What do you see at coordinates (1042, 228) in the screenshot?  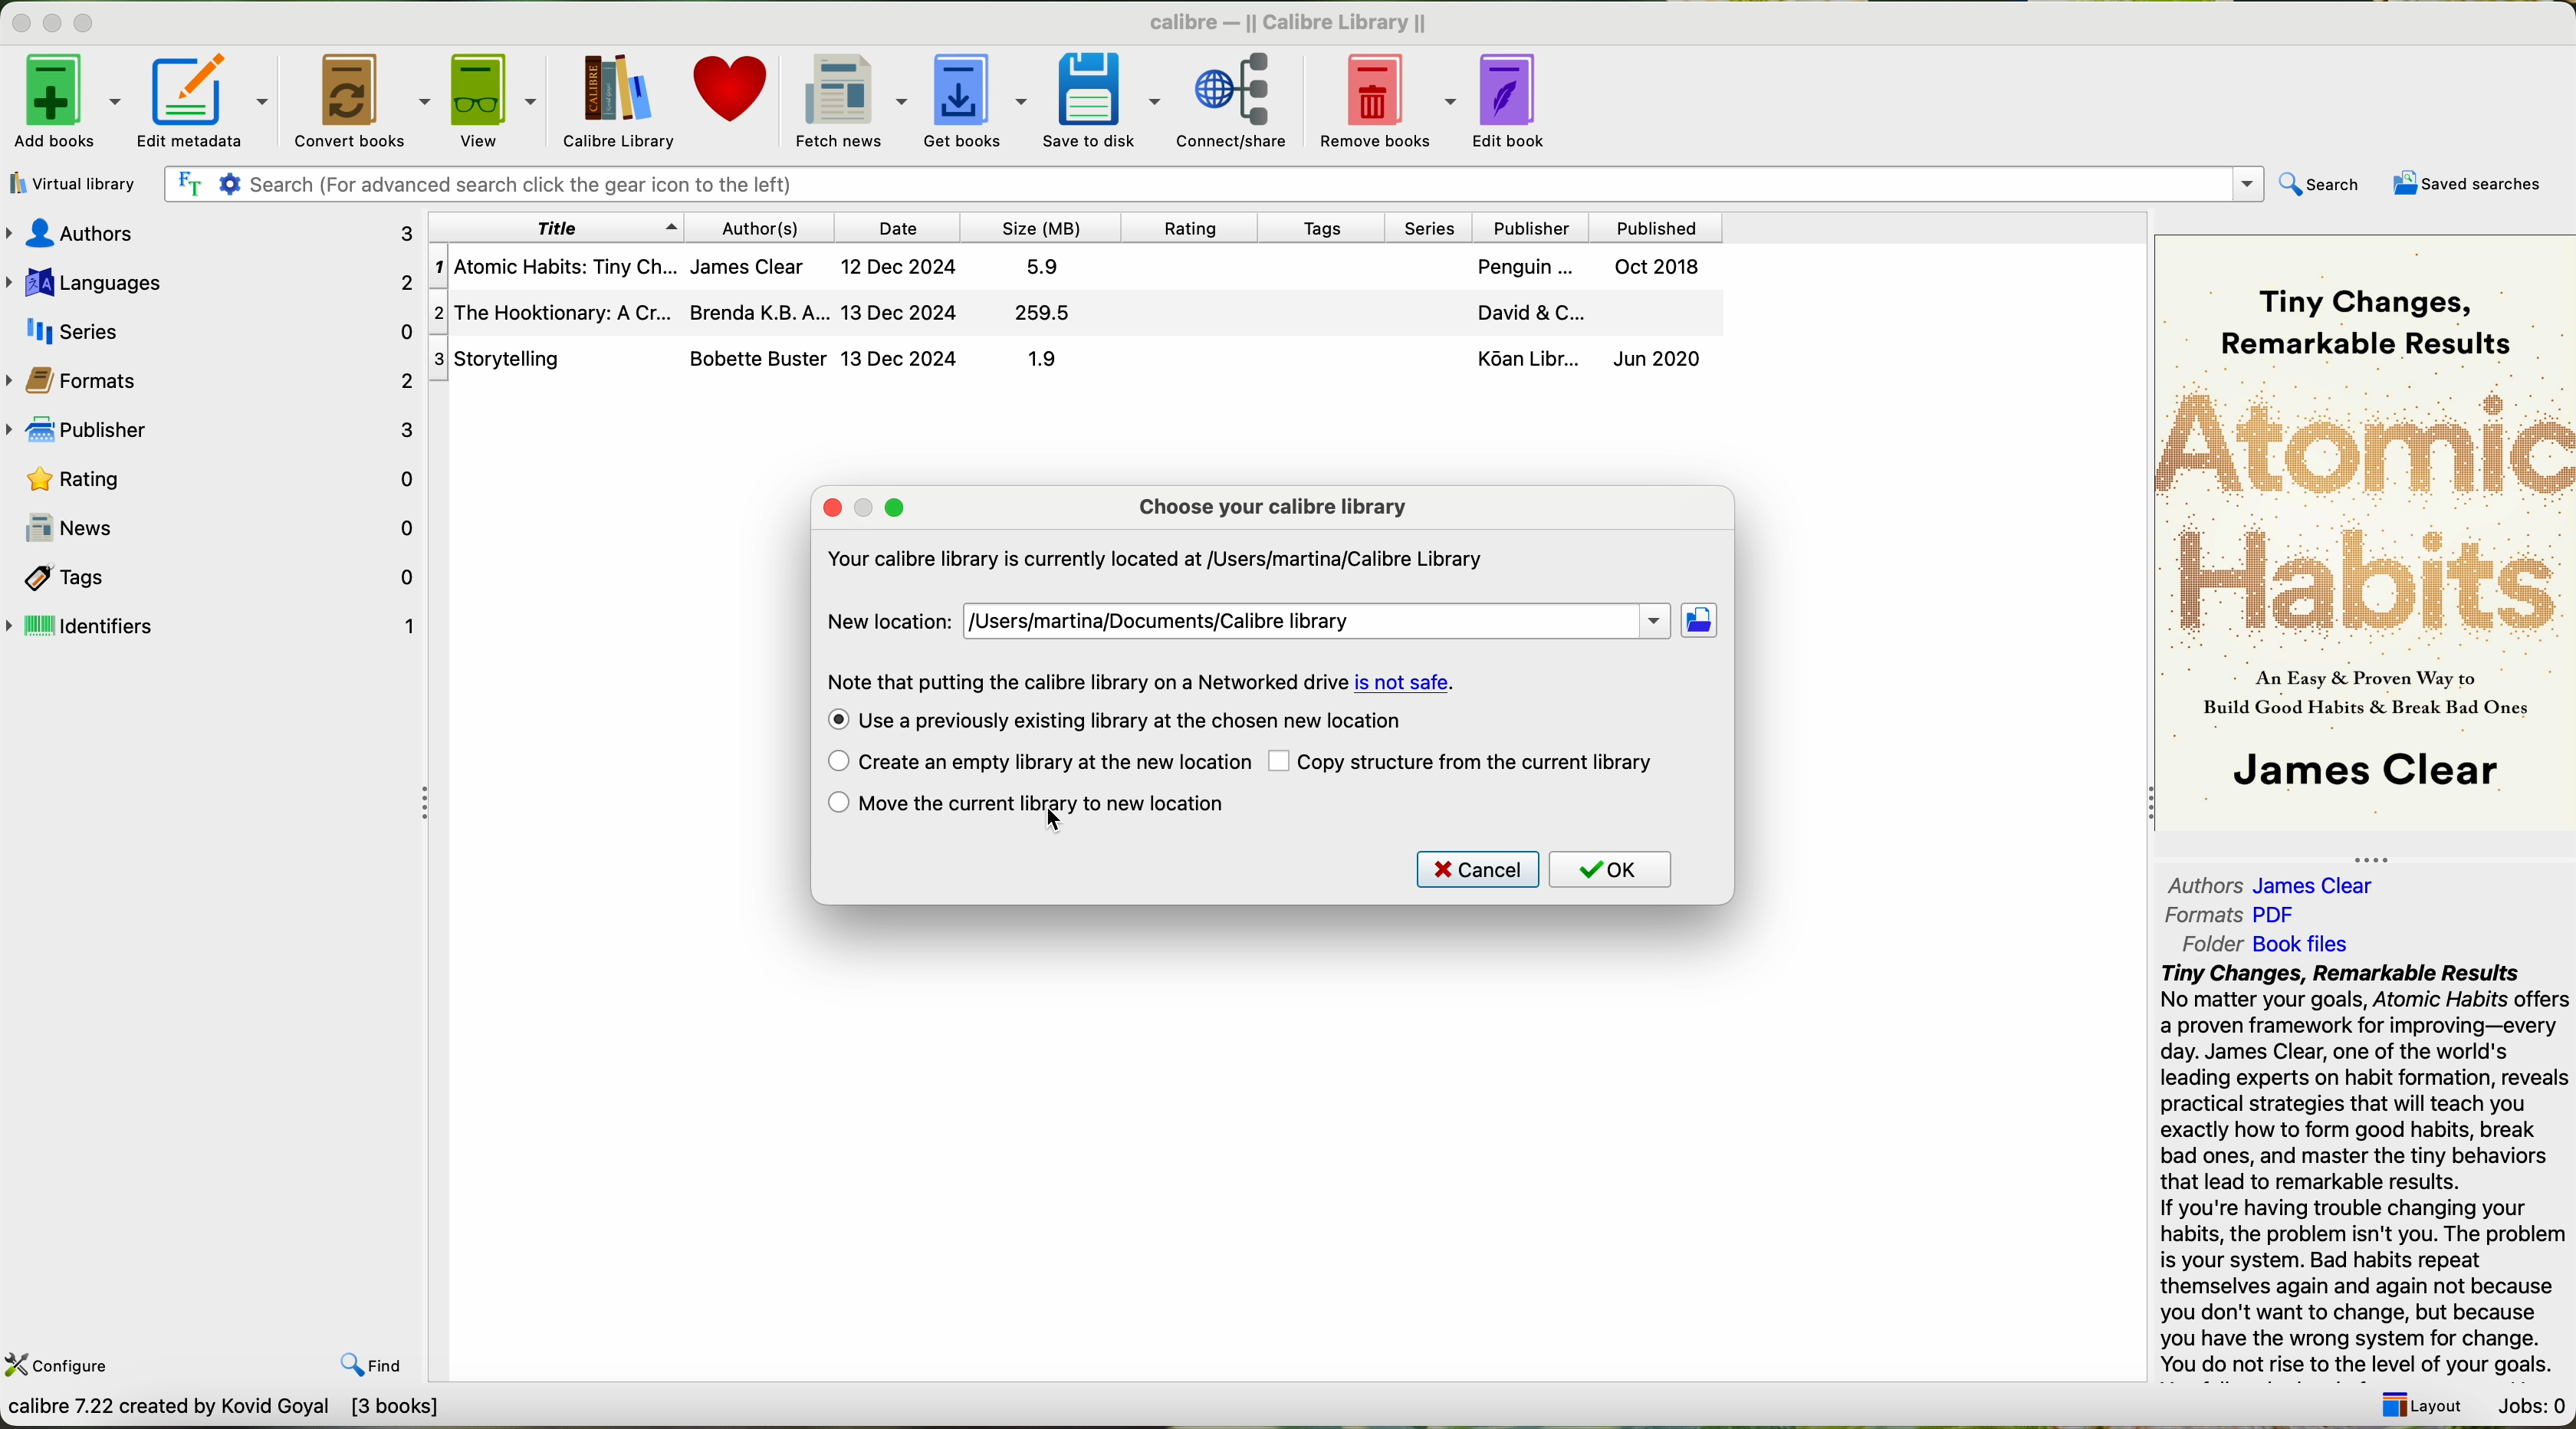 I see `size` at bounding box center [1042, 228].